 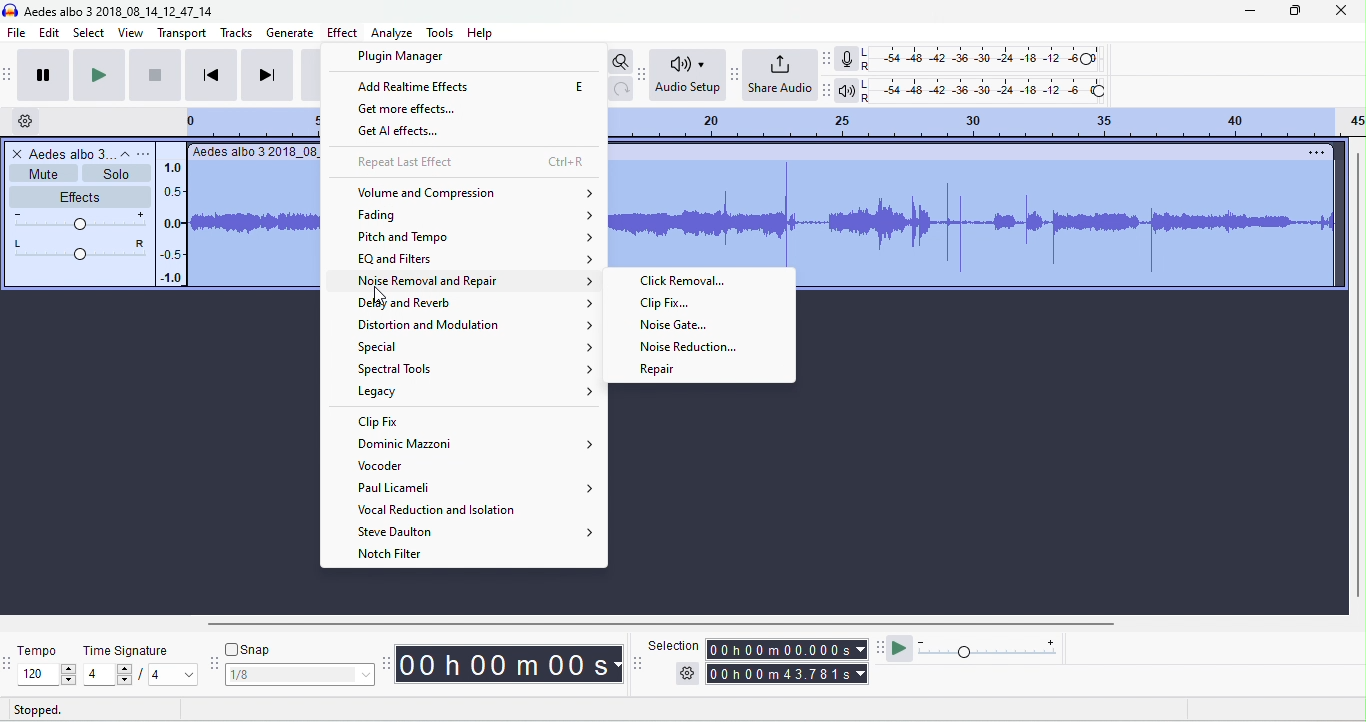 What do you see at coordinates (477, 534) in the screenshot?
I see `steve daulton` at bounding box center [477, 534].